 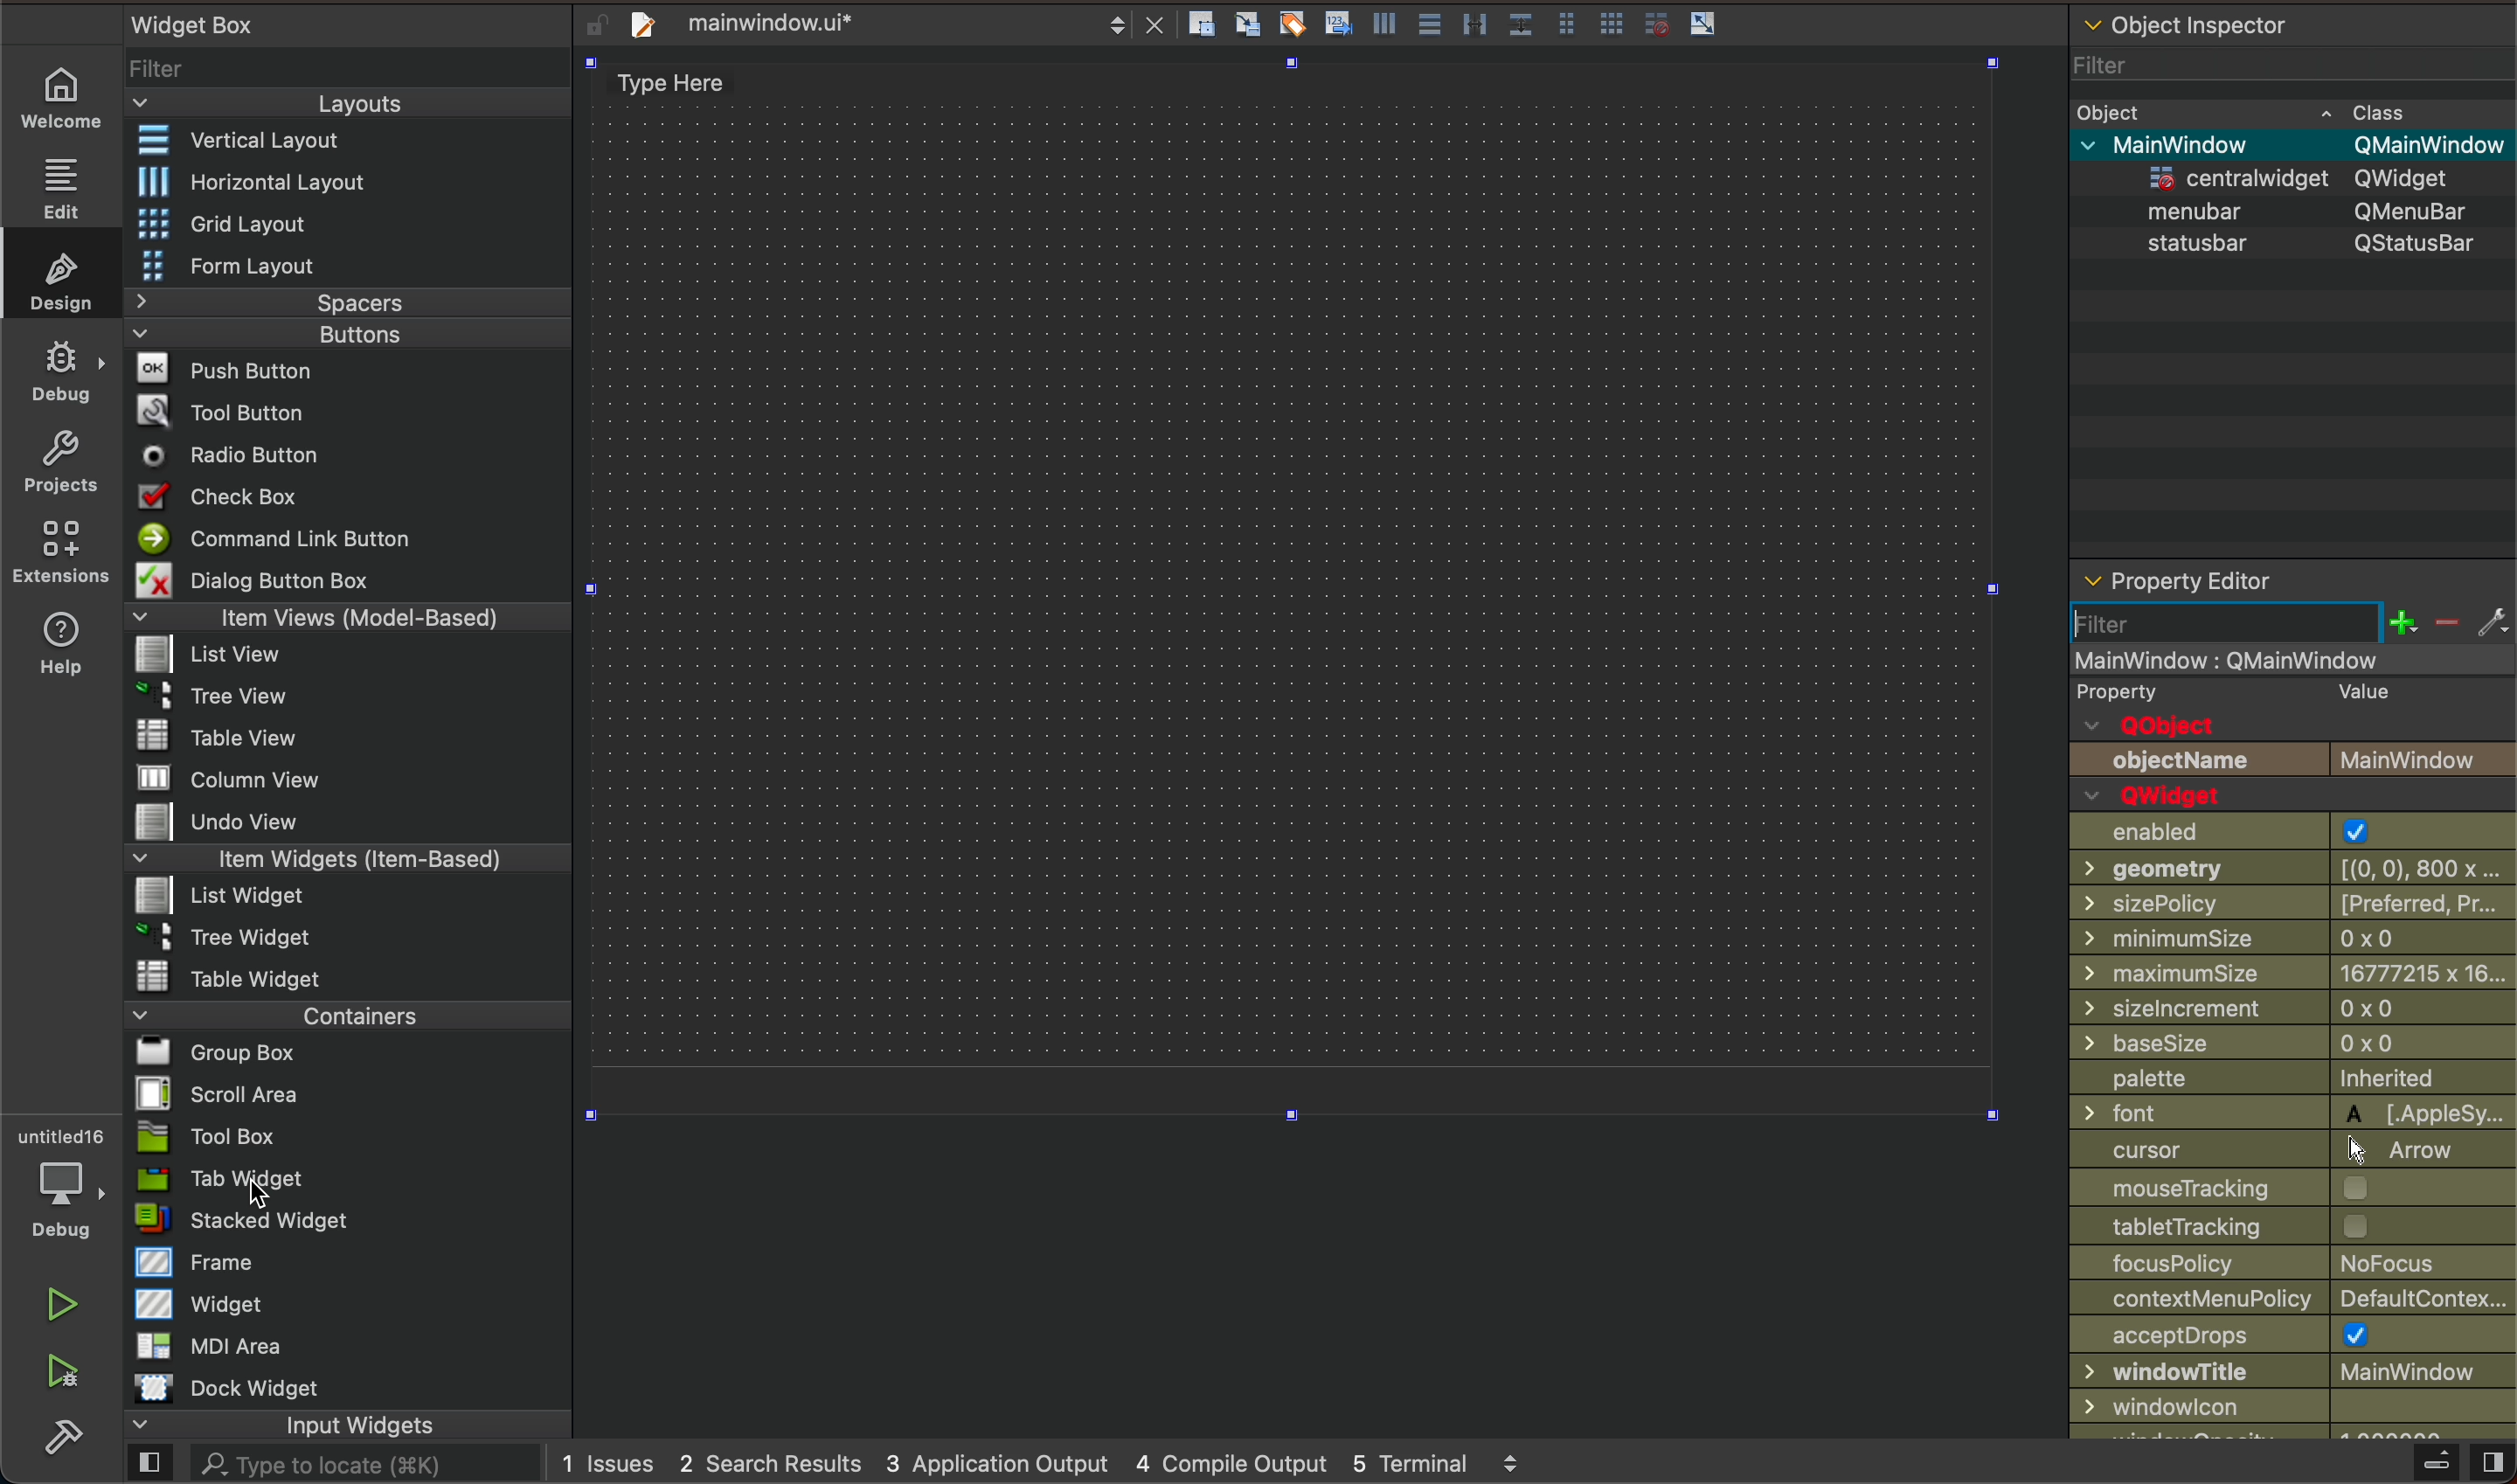 What do you see at coordinates (350, 859) in the screenshot?
I see `Item Widgets (Item-Based)` at bounding box center [350, 859].